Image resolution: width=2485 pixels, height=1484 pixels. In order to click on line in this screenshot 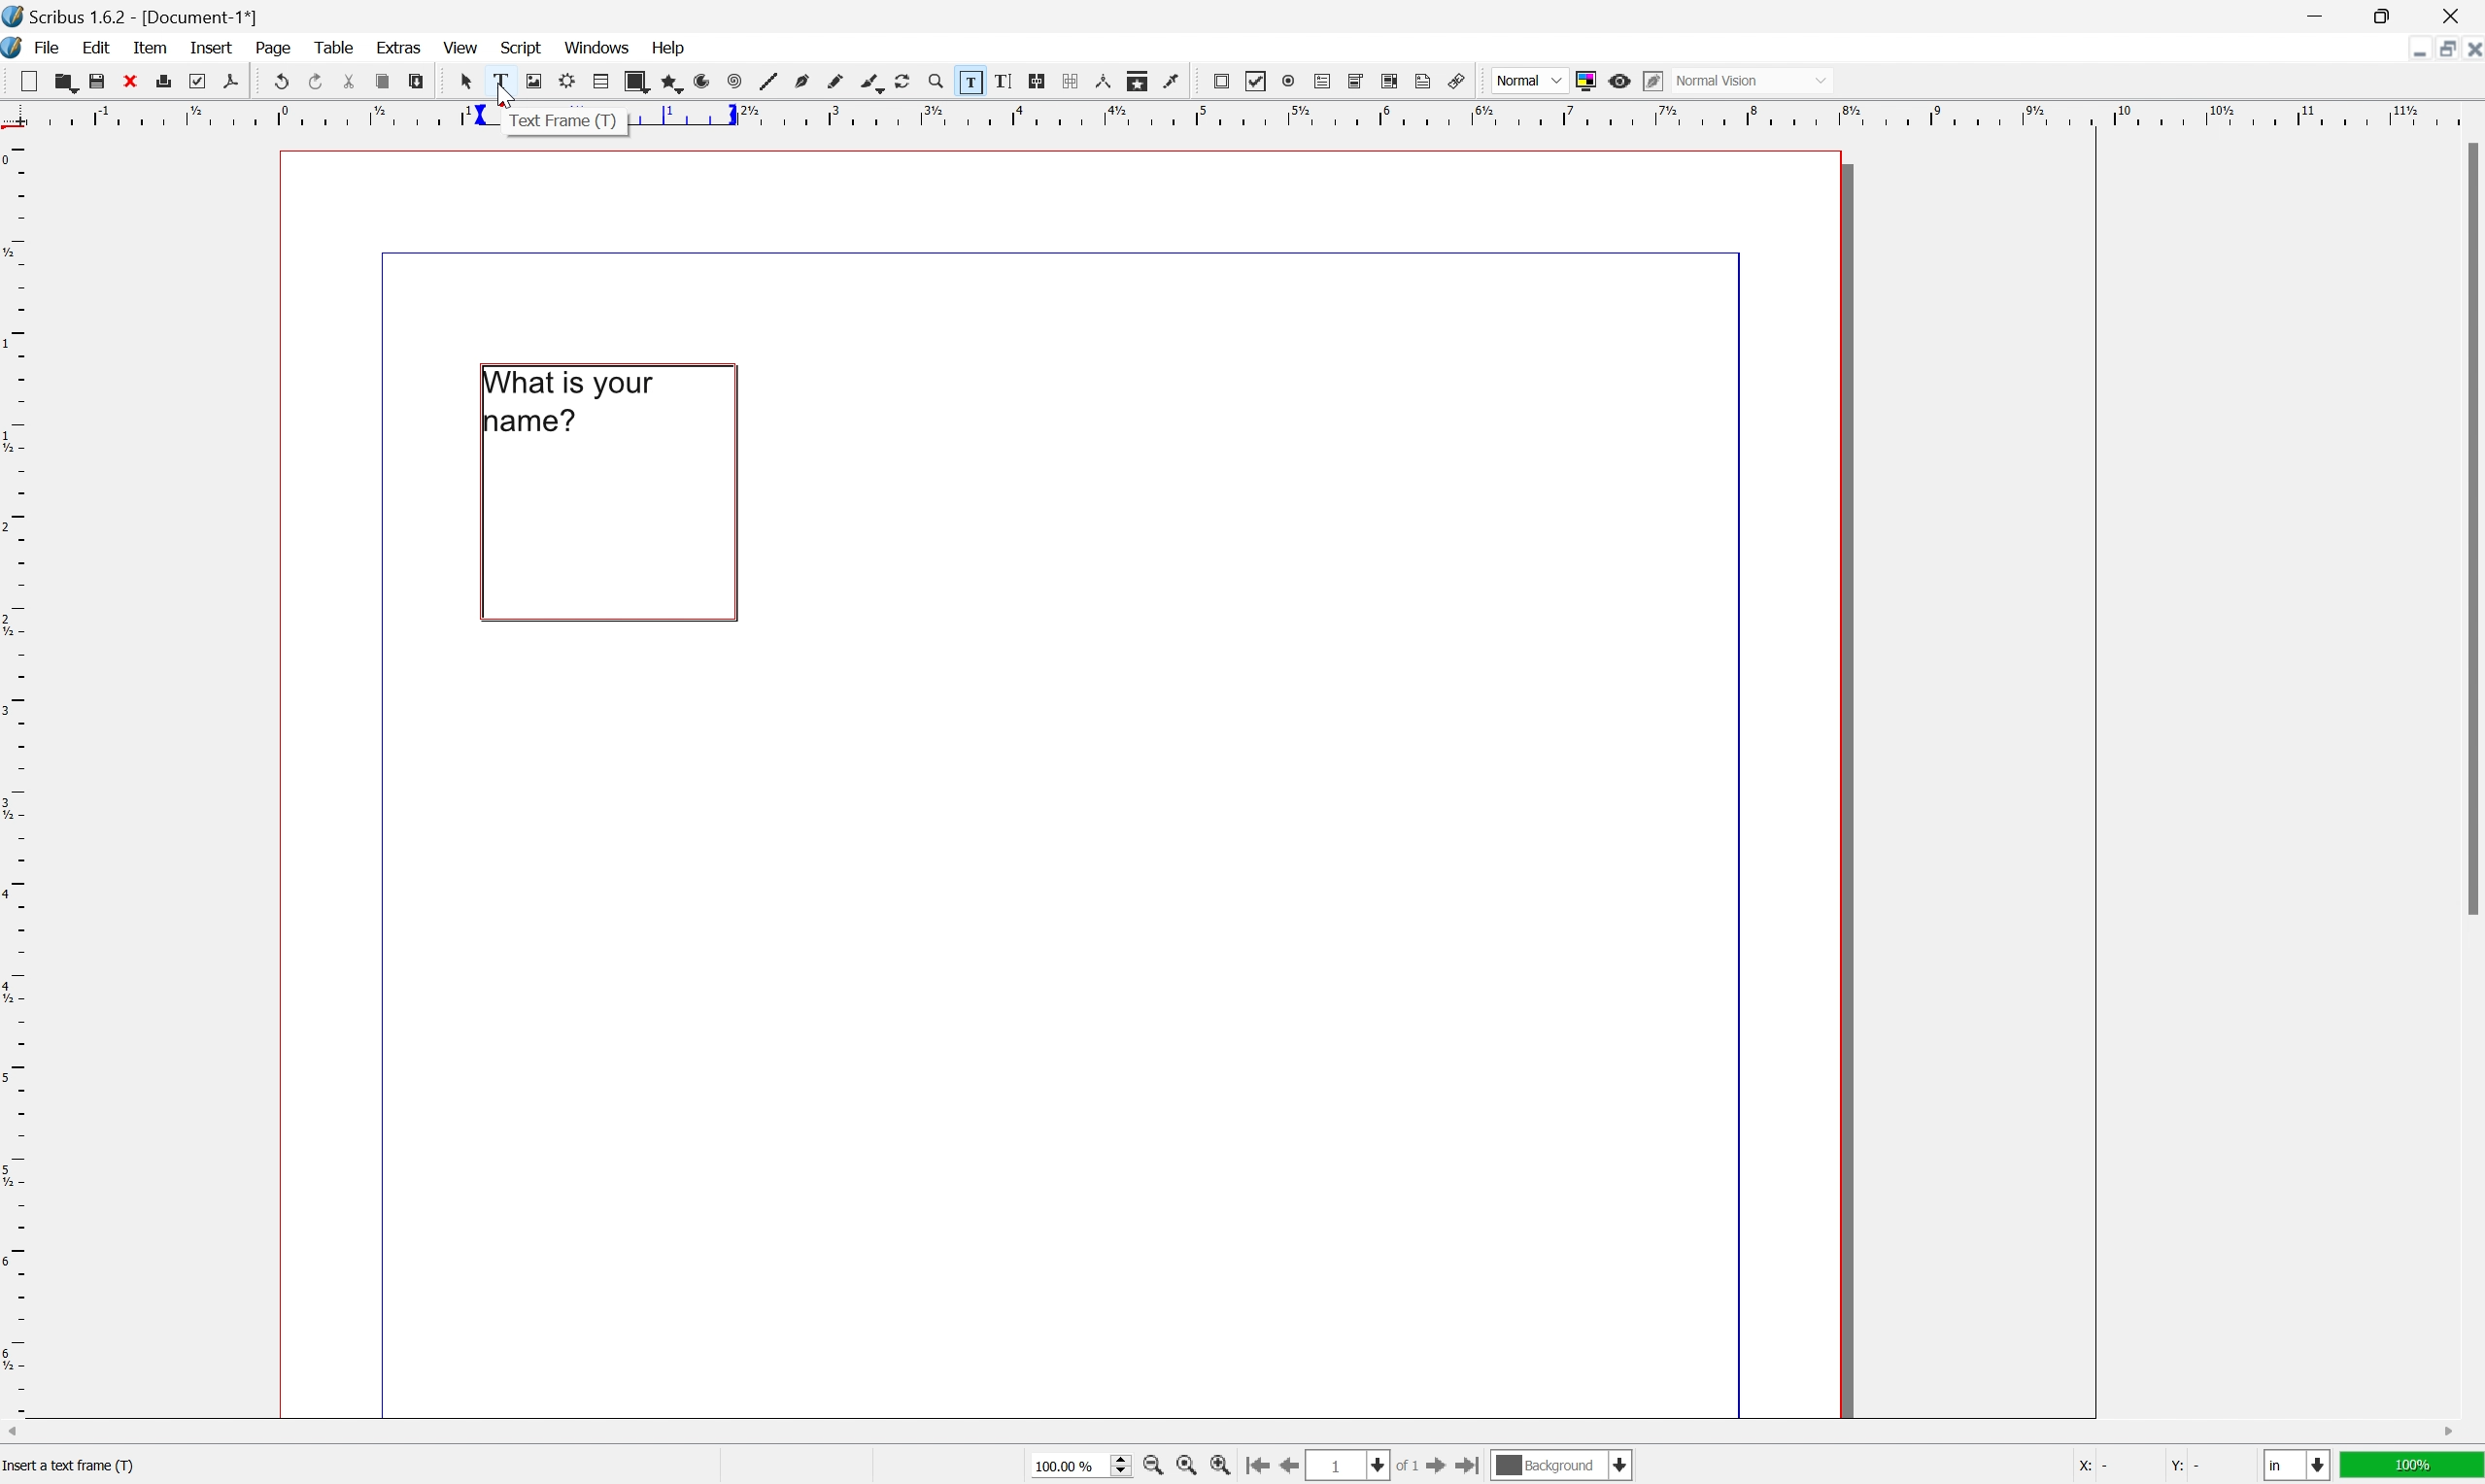, I will do `click(768, 83)`.